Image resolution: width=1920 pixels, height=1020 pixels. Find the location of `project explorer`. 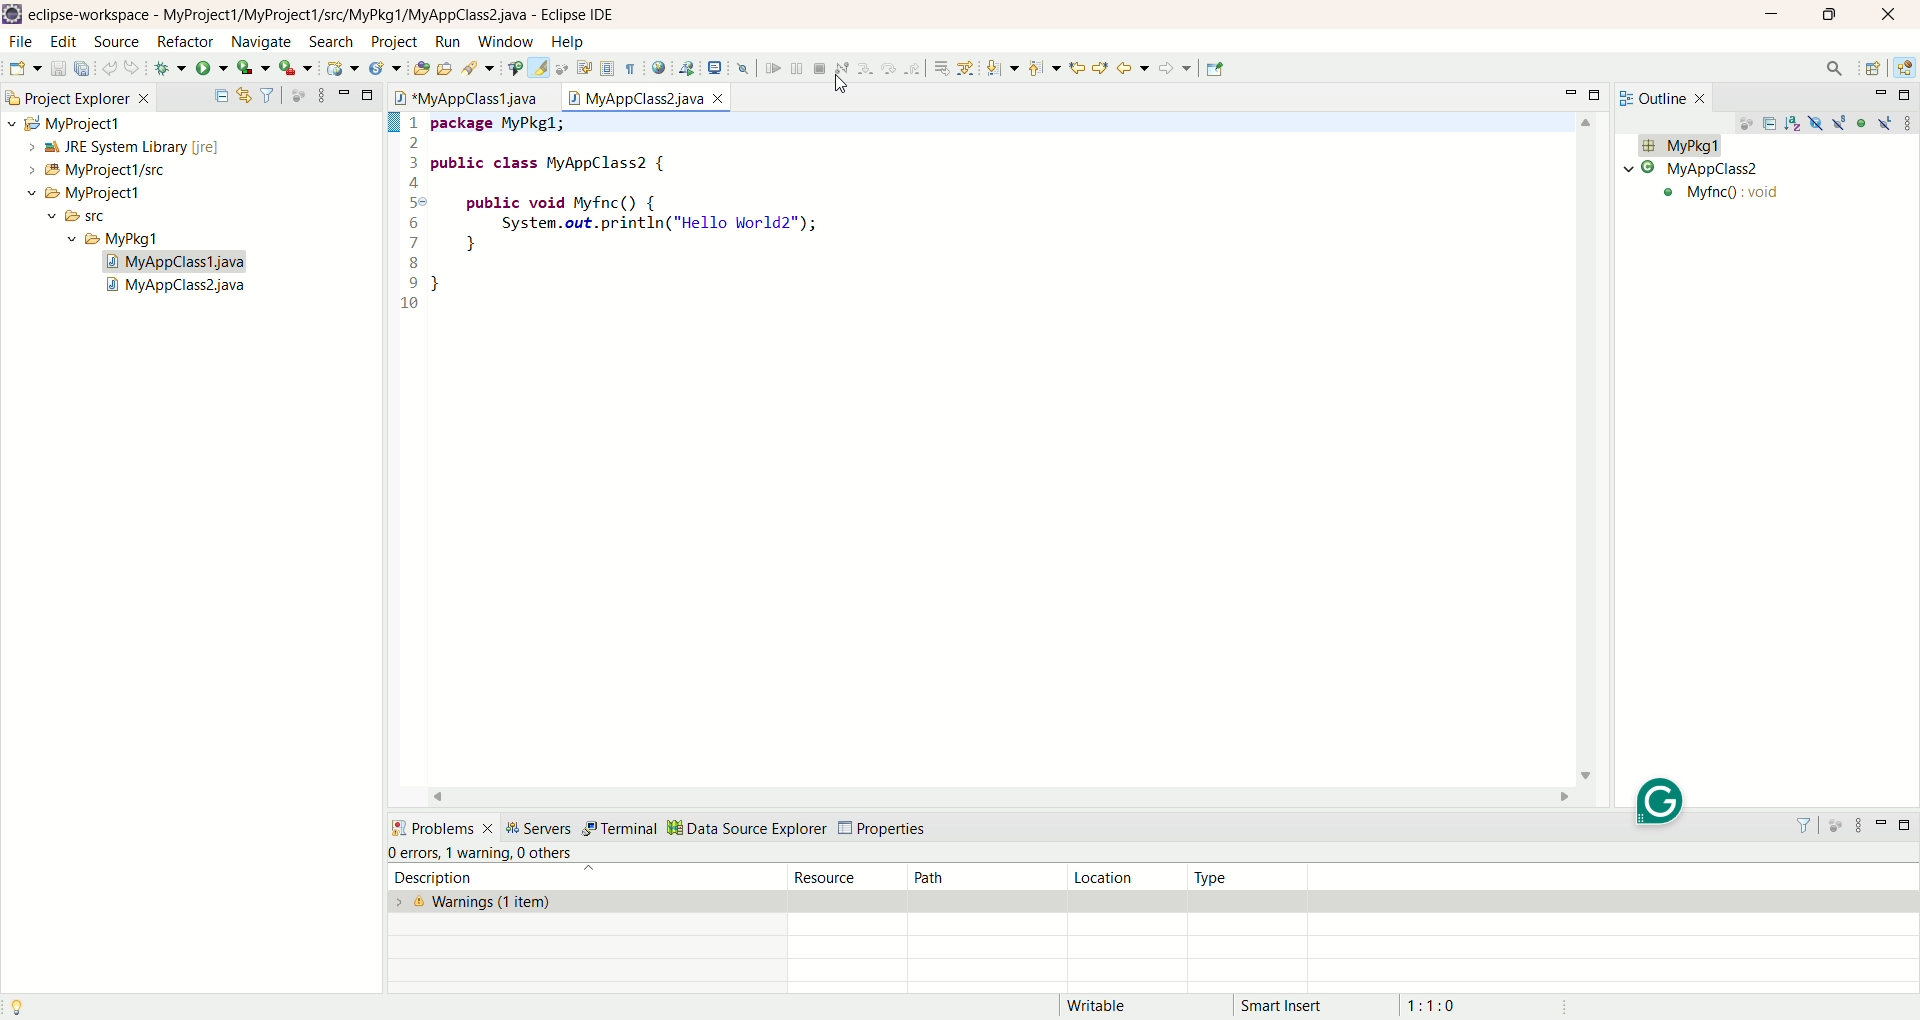

project explorer is located at coordinates (76, 96).